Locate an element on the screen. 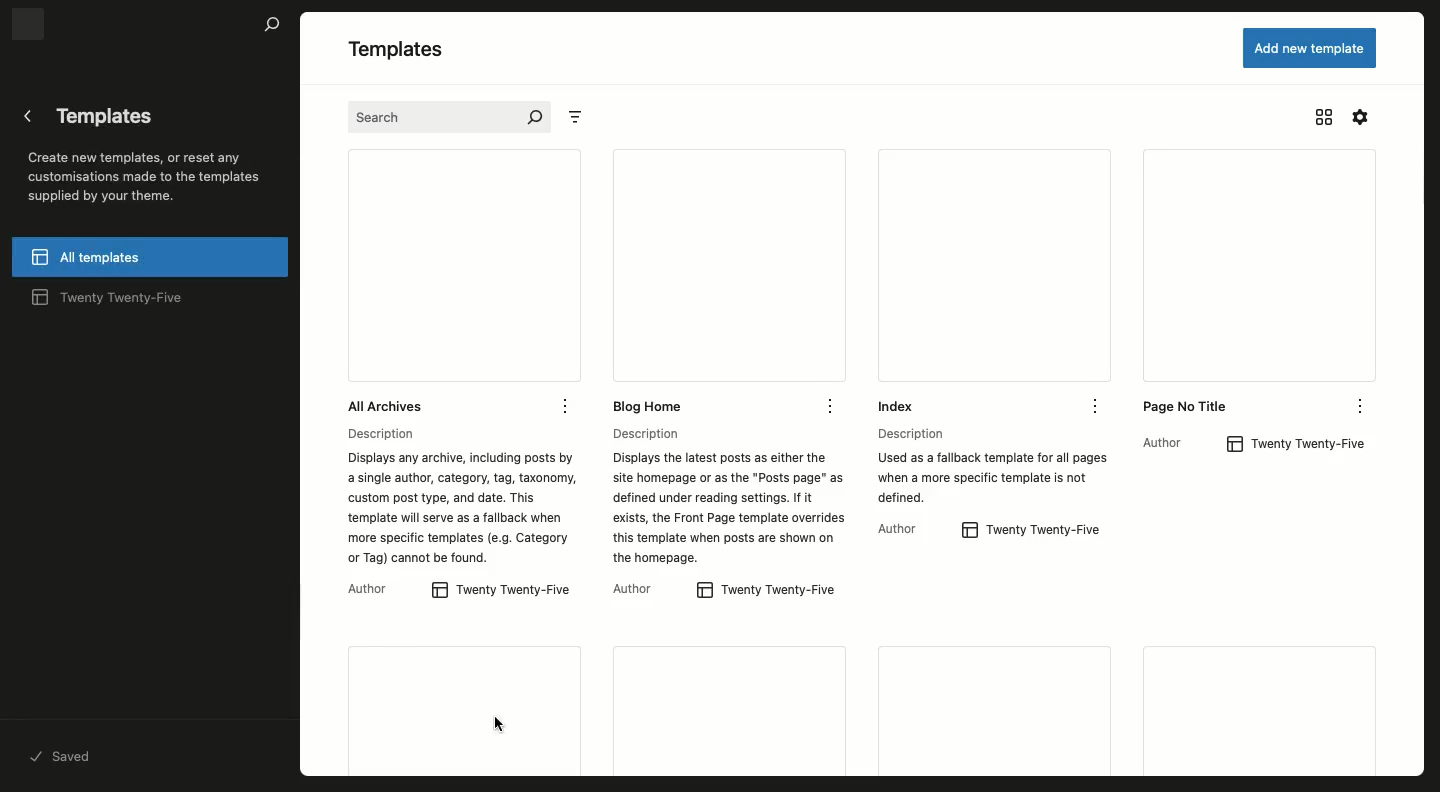 The image size is (1440, 792). Templates is located at coordinates (401, 53).